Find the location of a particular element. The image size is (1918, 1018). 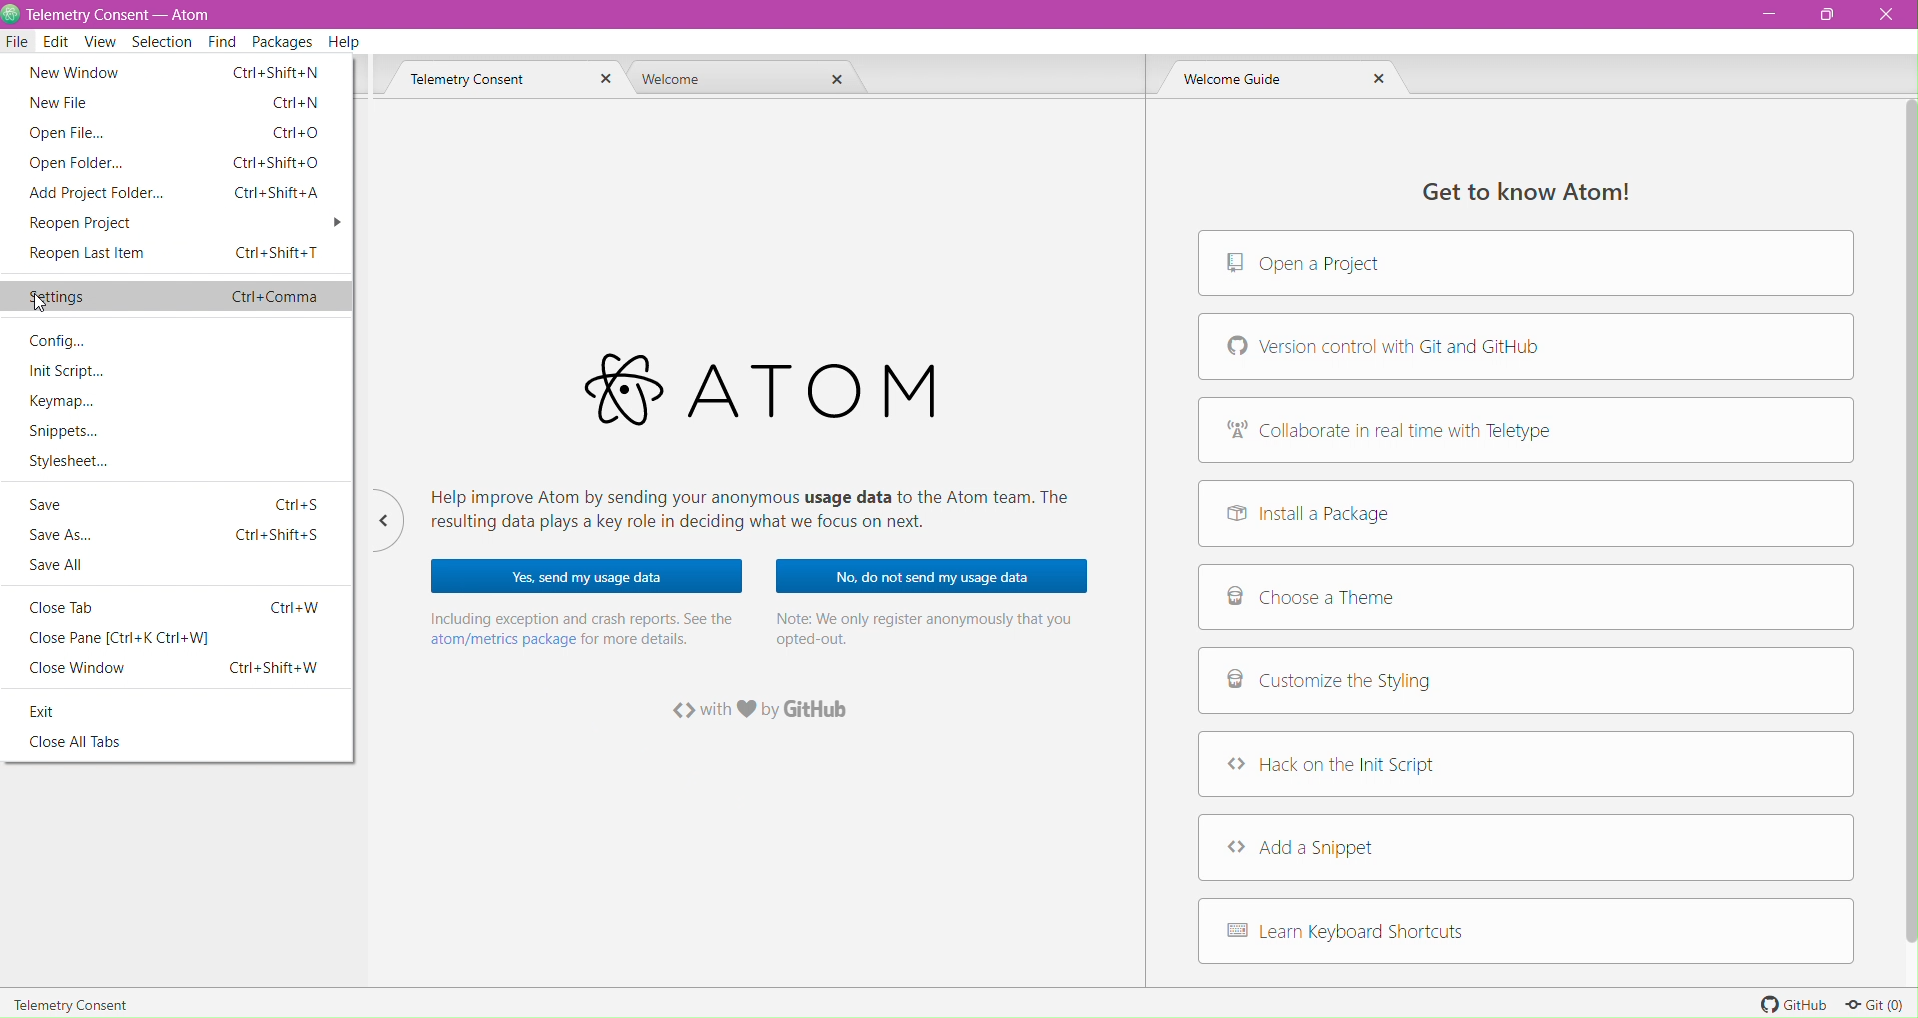

Telemetry consent - Atom is located at coordinates (129, 14).